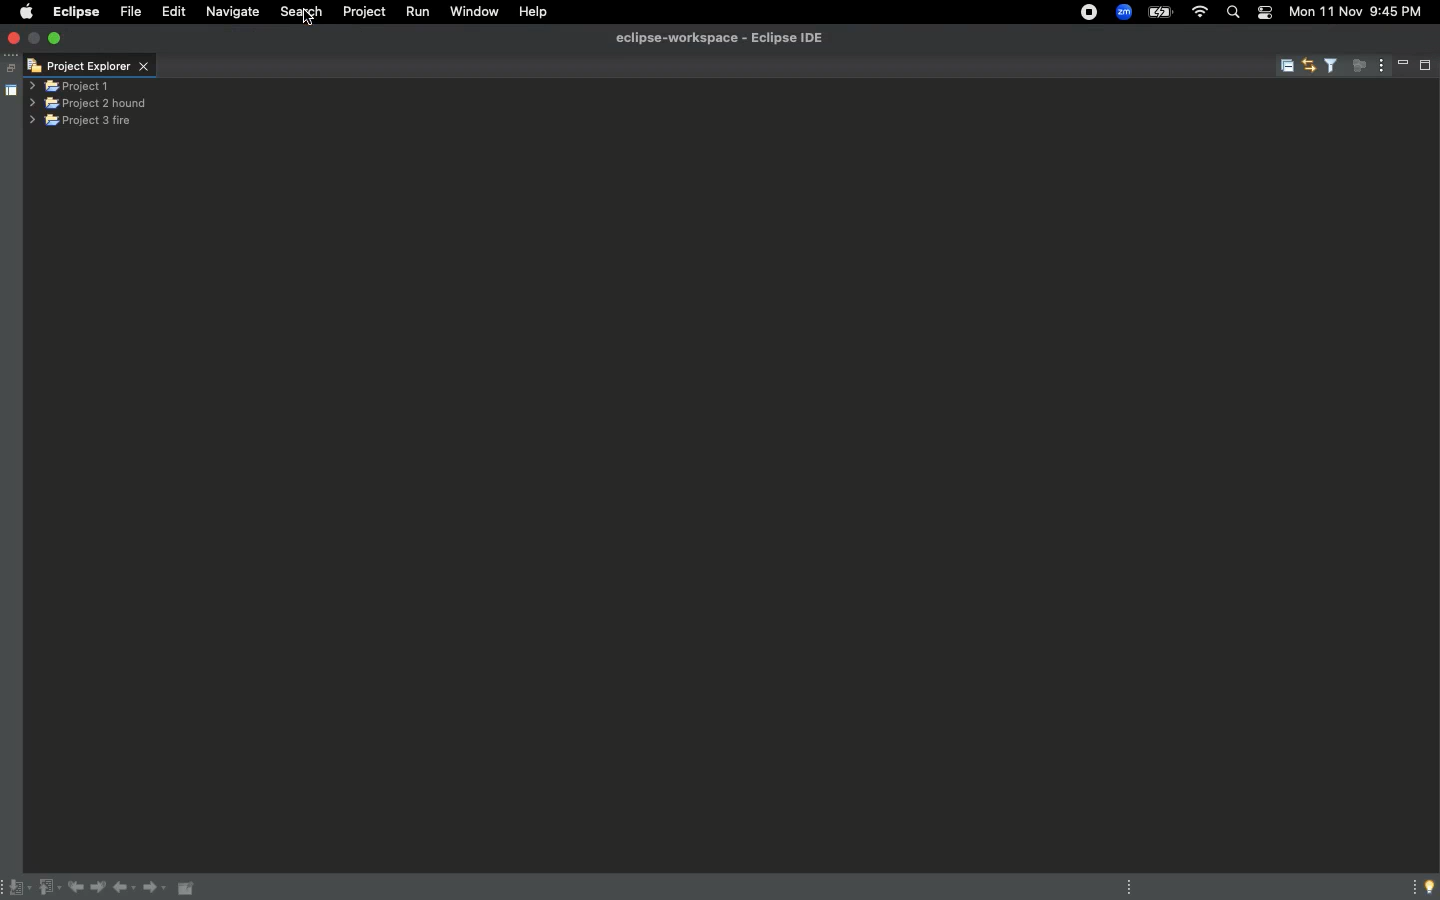 This screenshot has width=1440, height=900. I want to click on Minimize , so click(1402, 65).